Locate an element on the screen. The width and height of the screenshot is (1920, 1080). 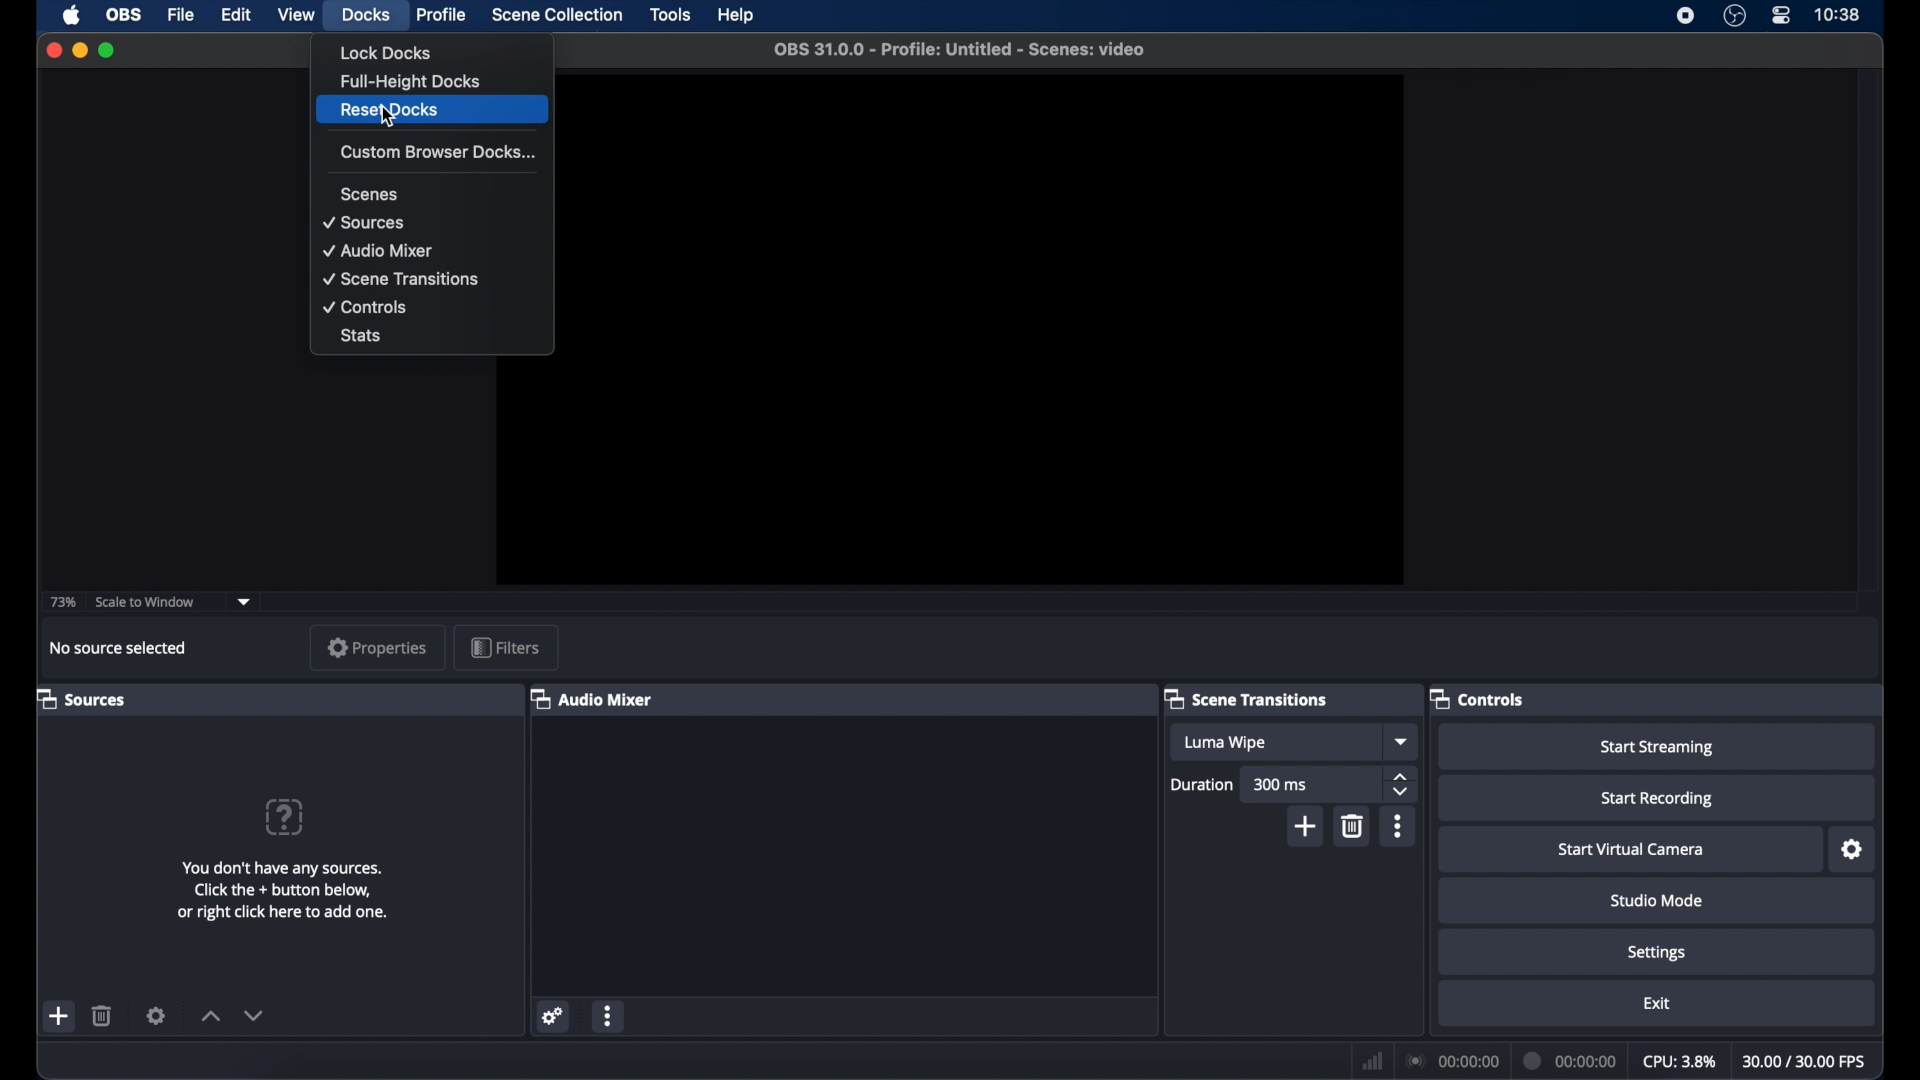
more options is located at coordinates (1399, 827).